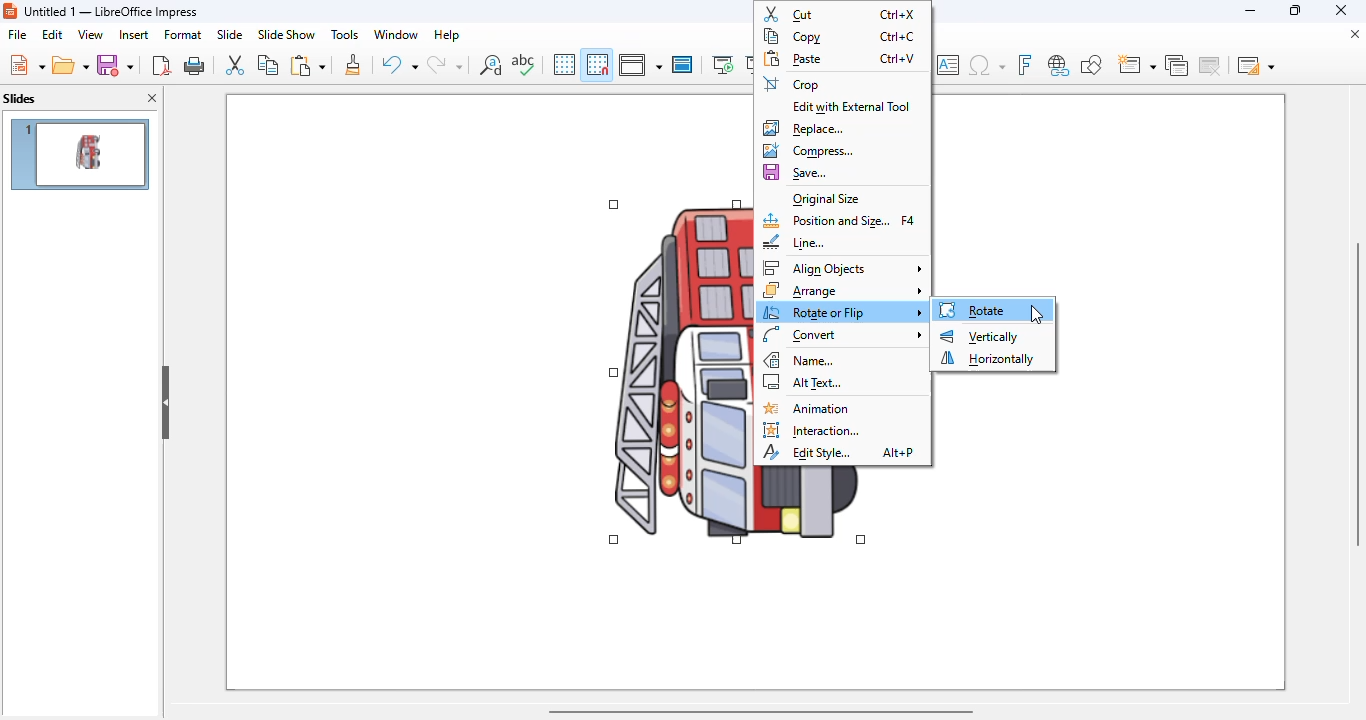 The width and height of the screenshot is (1366, 720). I want to click on tools, so click(344, 34).